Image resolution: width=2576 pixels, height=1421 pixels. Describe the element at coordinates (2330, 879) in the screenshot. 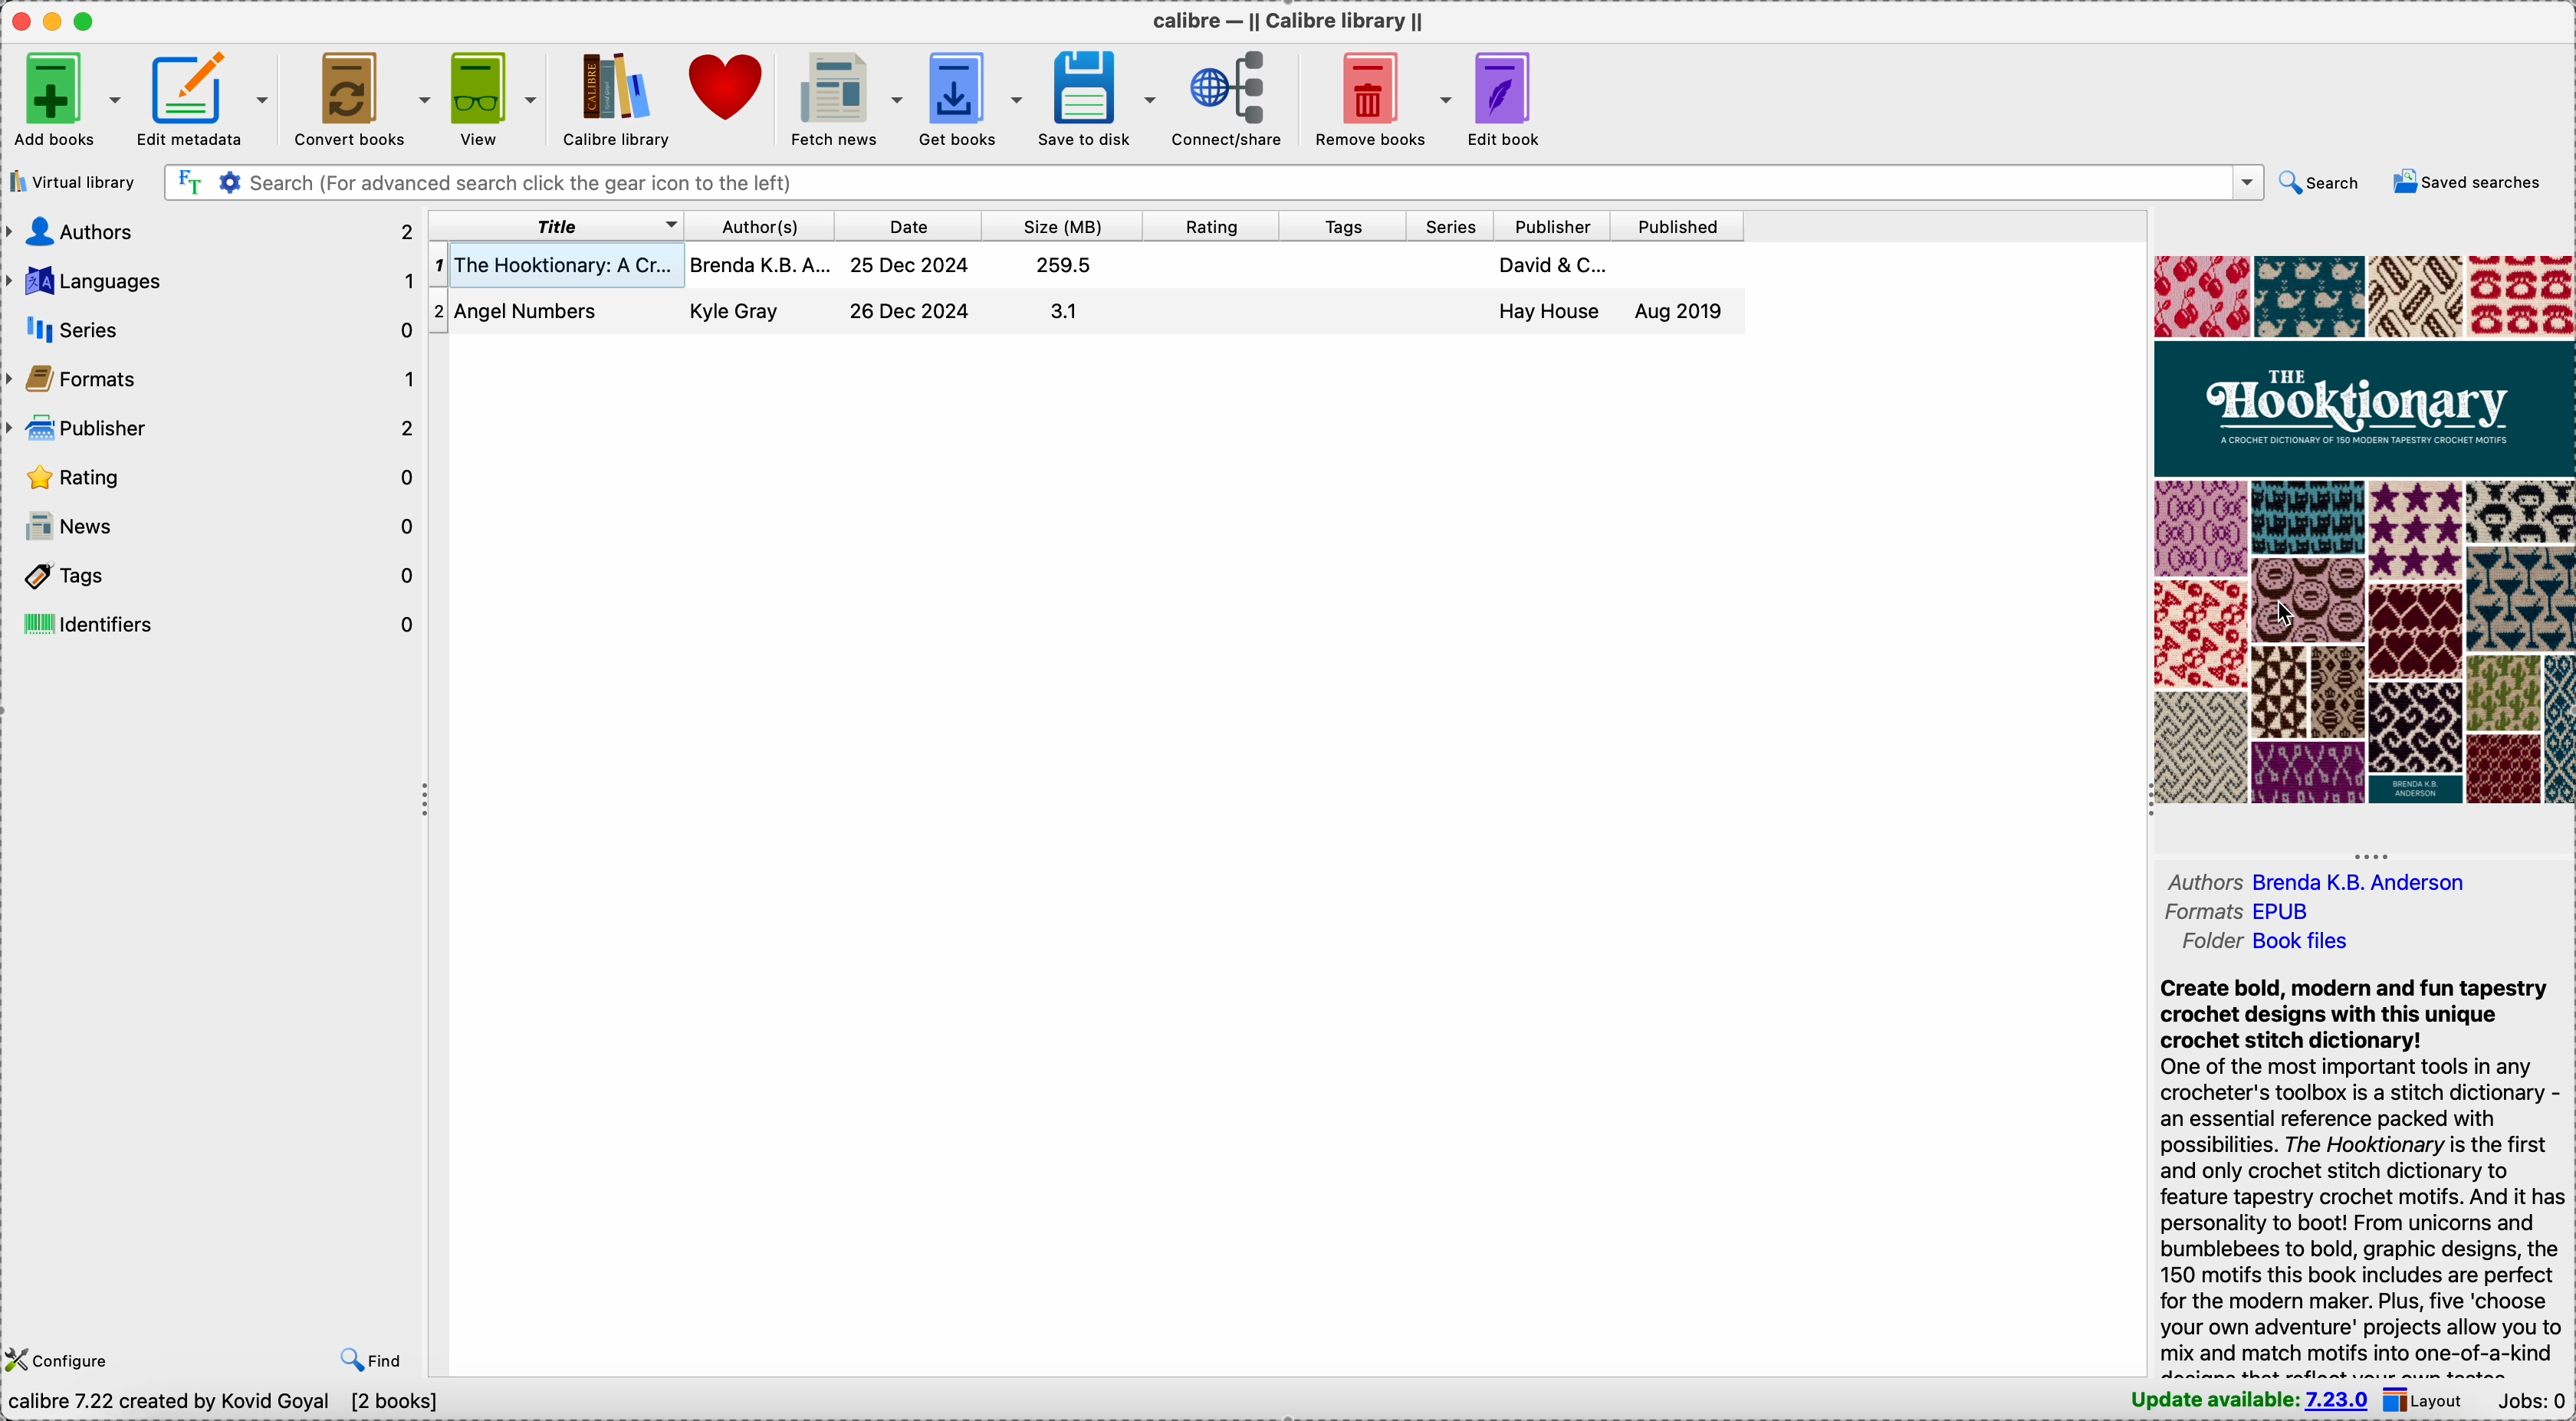

I see `authors` at that location.